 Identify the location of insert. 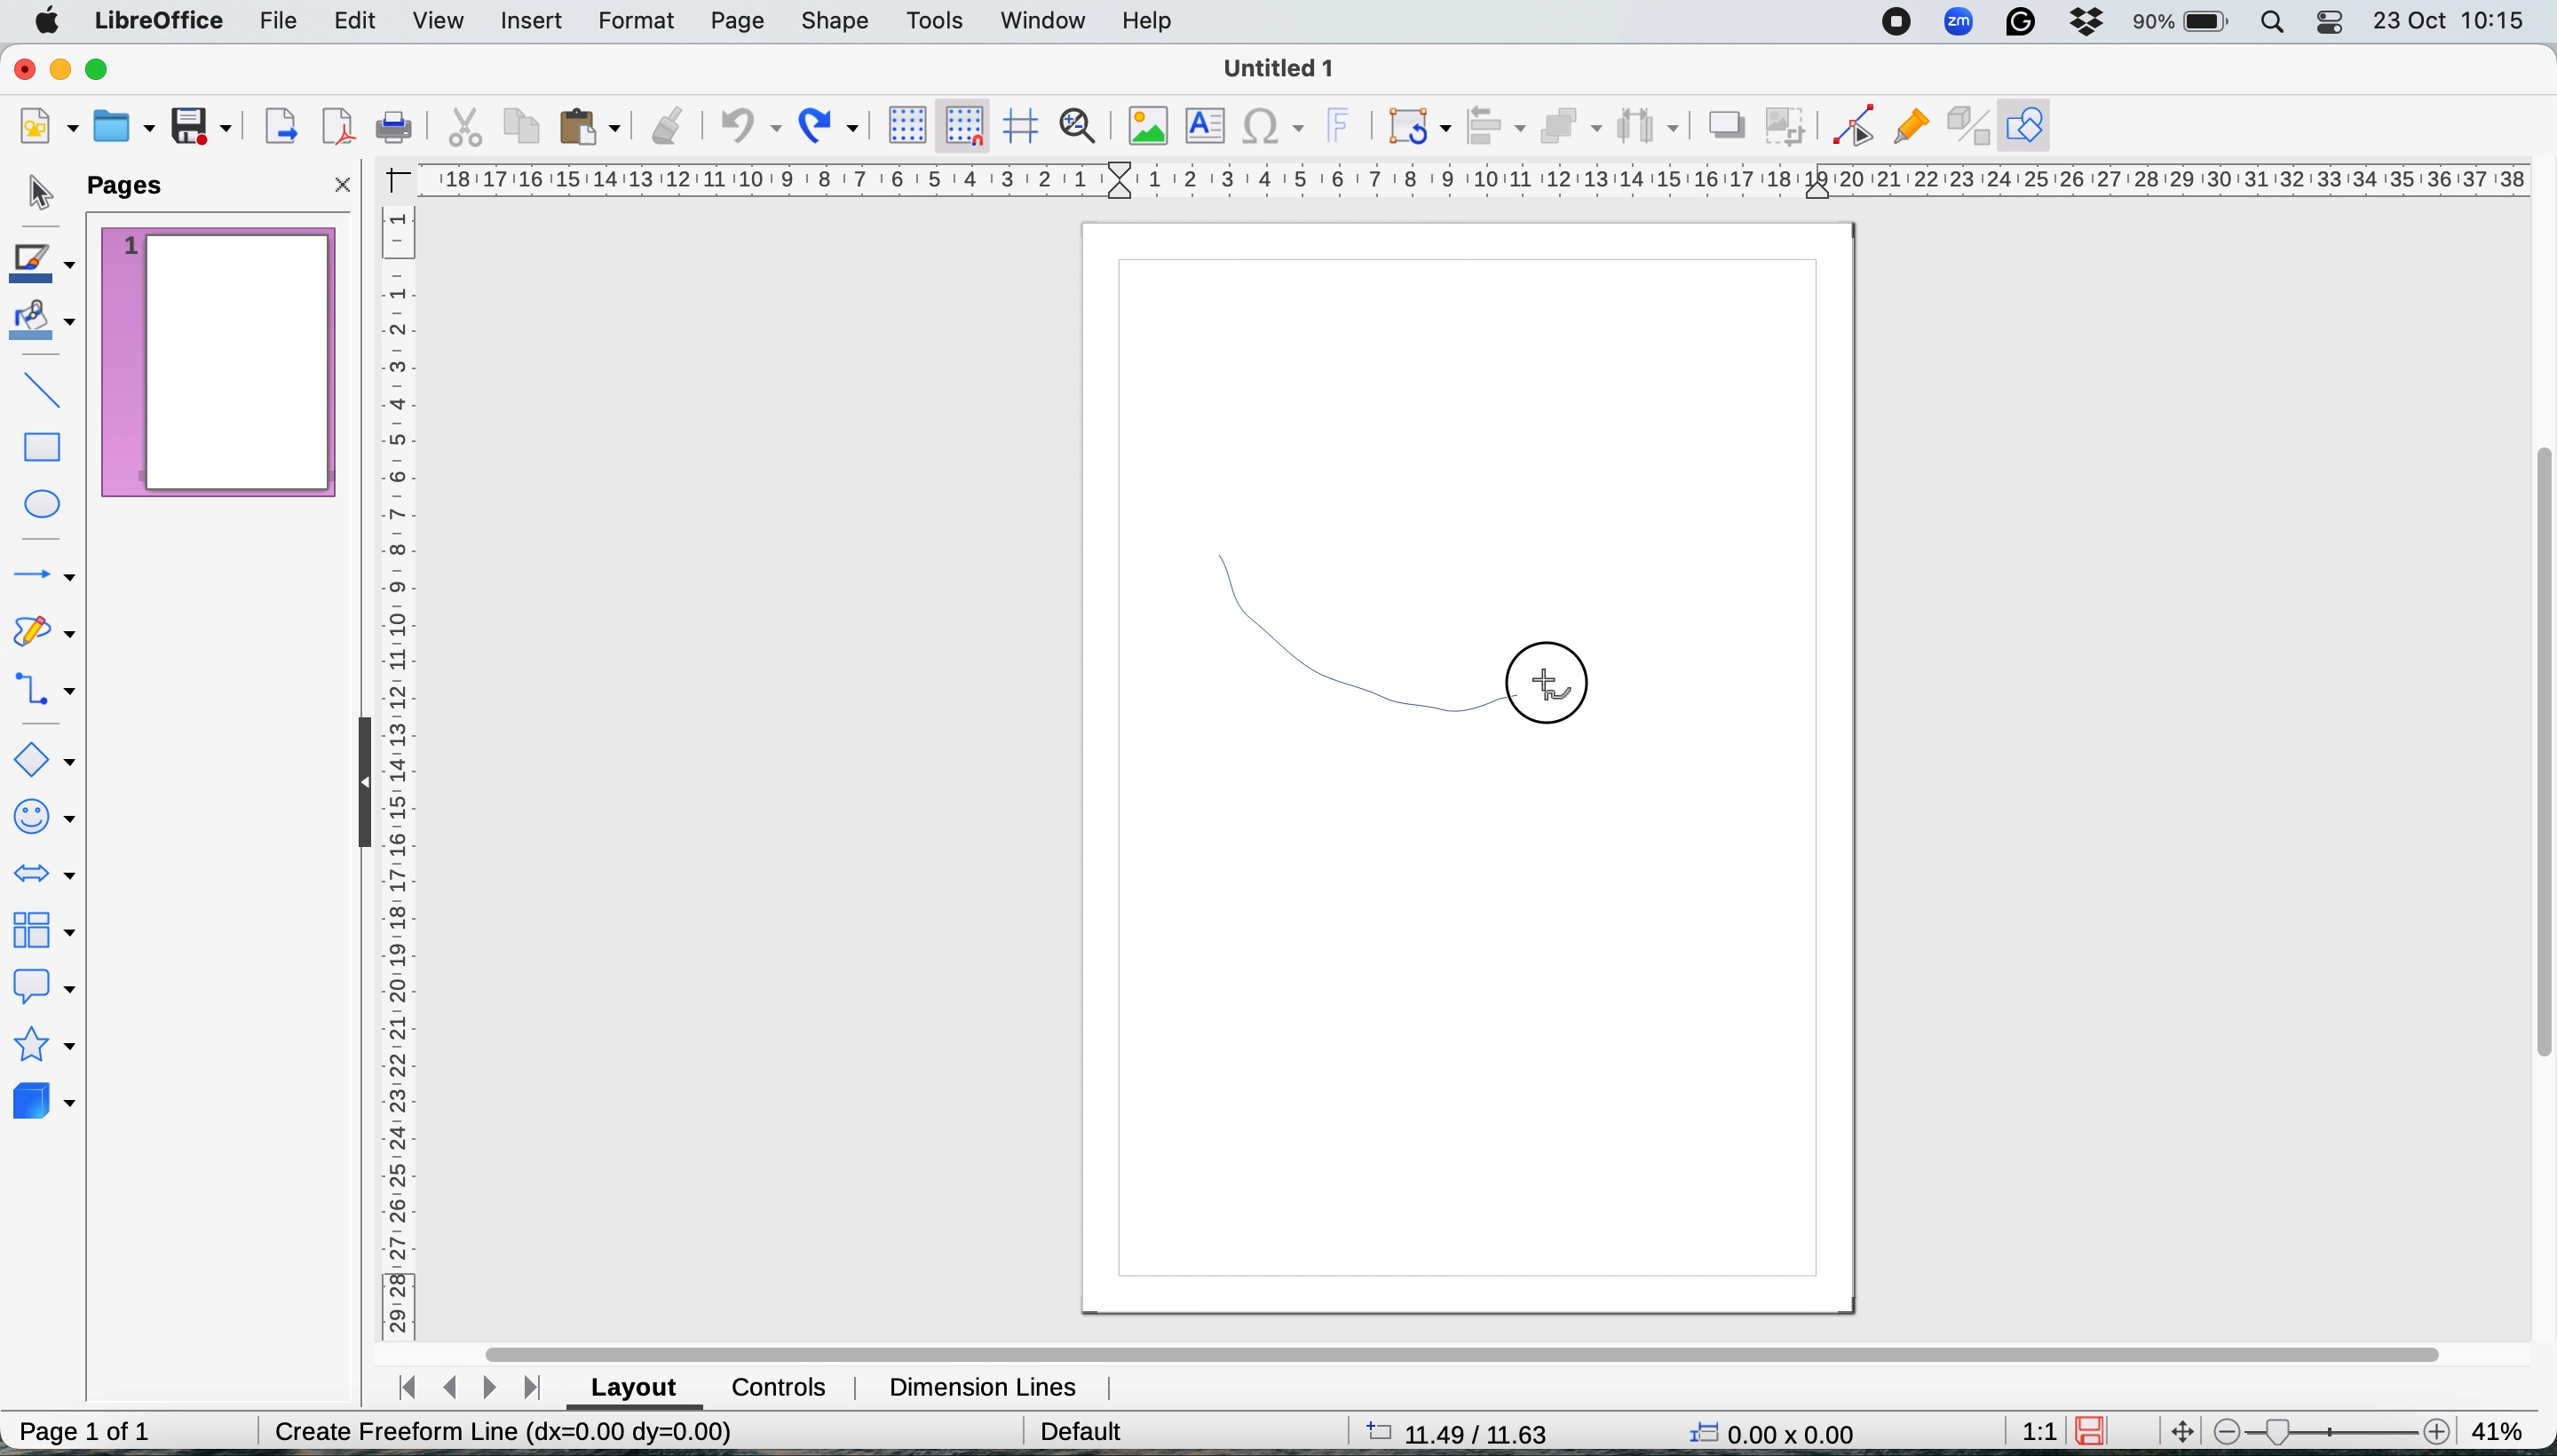
(534, 23).